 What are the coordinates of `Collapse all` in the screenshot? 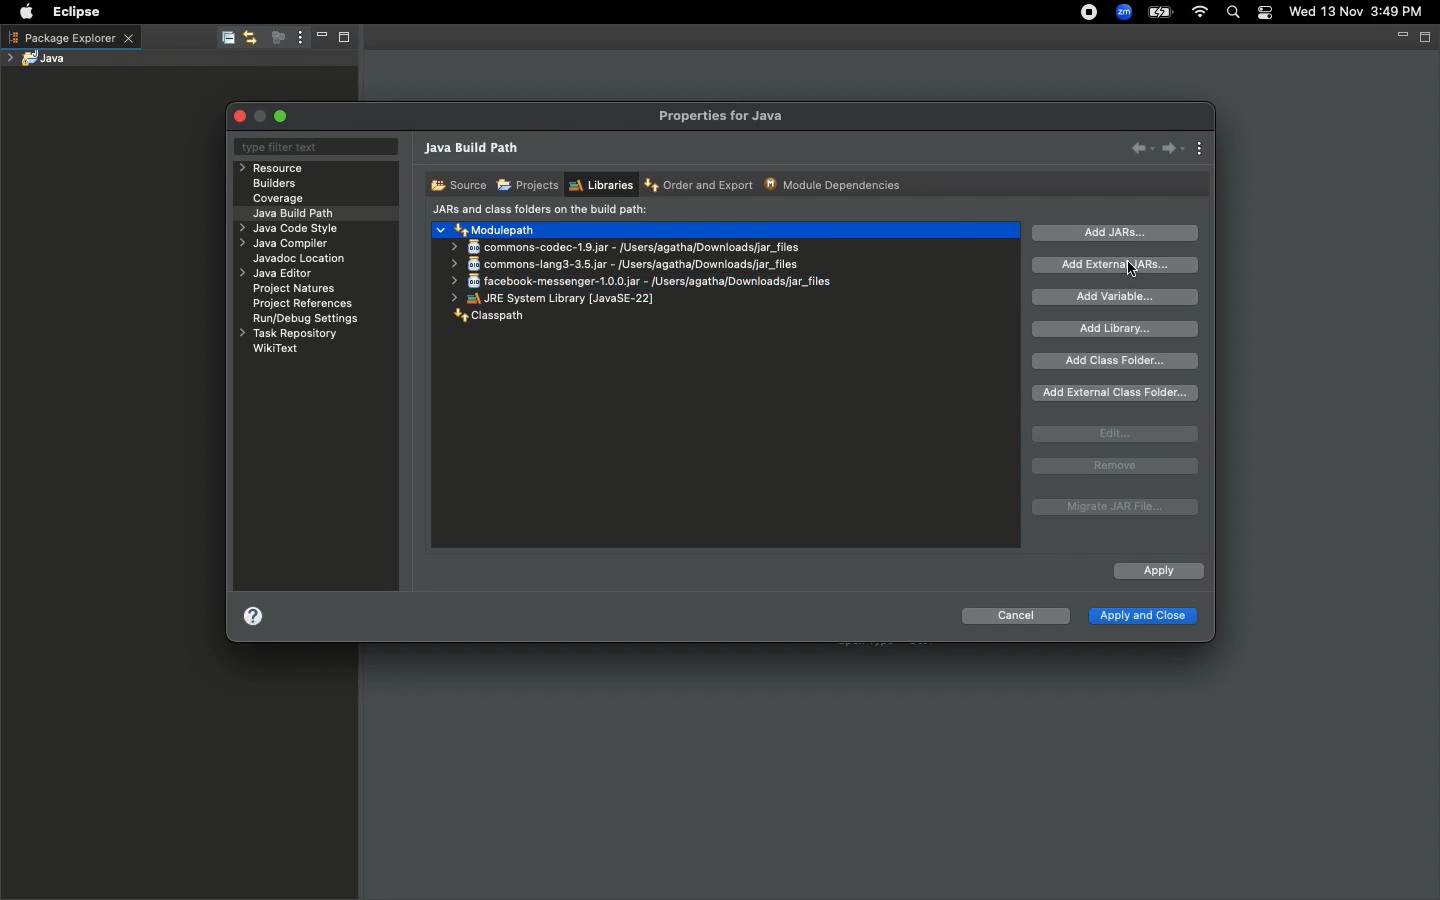 It's located at (226, 39).